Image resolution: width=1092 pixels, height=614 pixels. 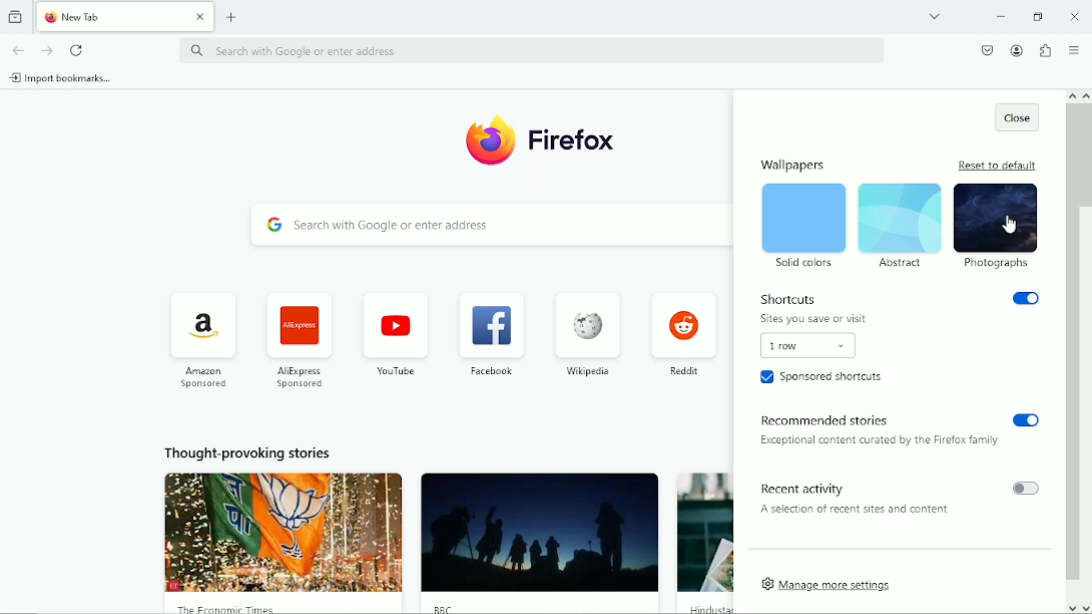 What do you see at coordinates (997, 165) in the screenshot?
I see `Reset to default` at bounding box center [997, 165].